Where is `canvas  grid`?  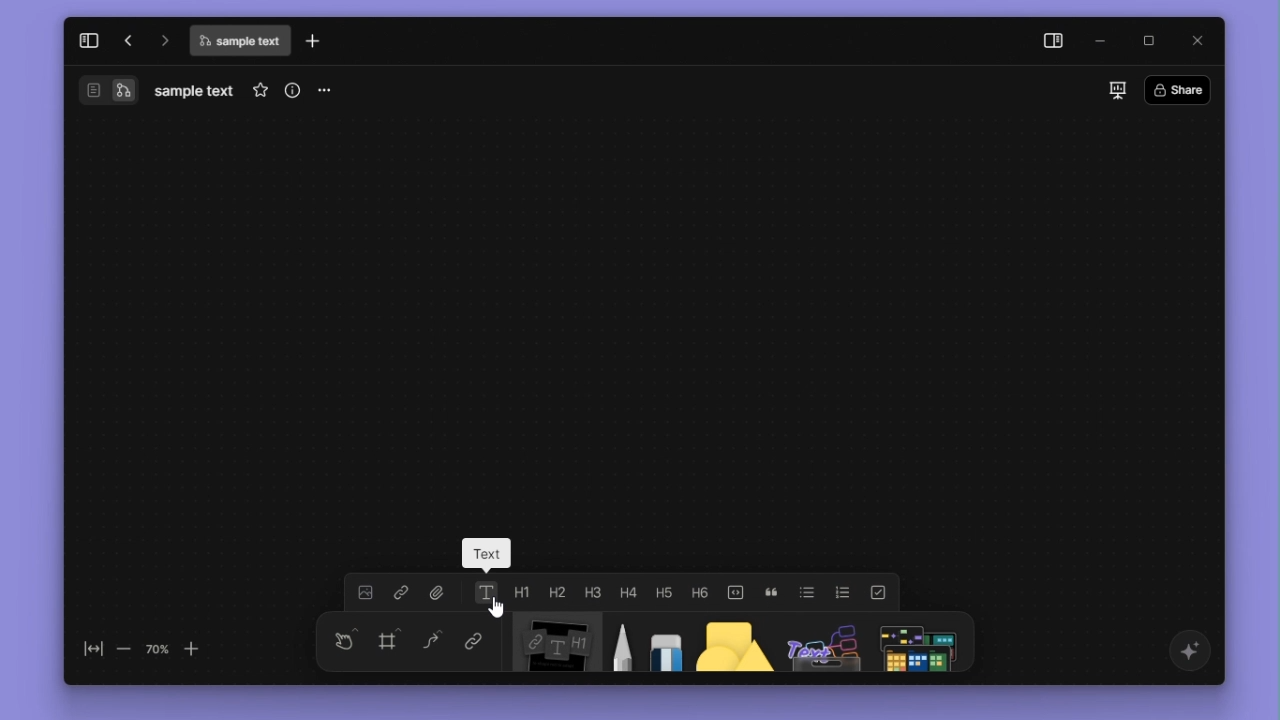 canvas  grid is located at coordinates (647, 321).